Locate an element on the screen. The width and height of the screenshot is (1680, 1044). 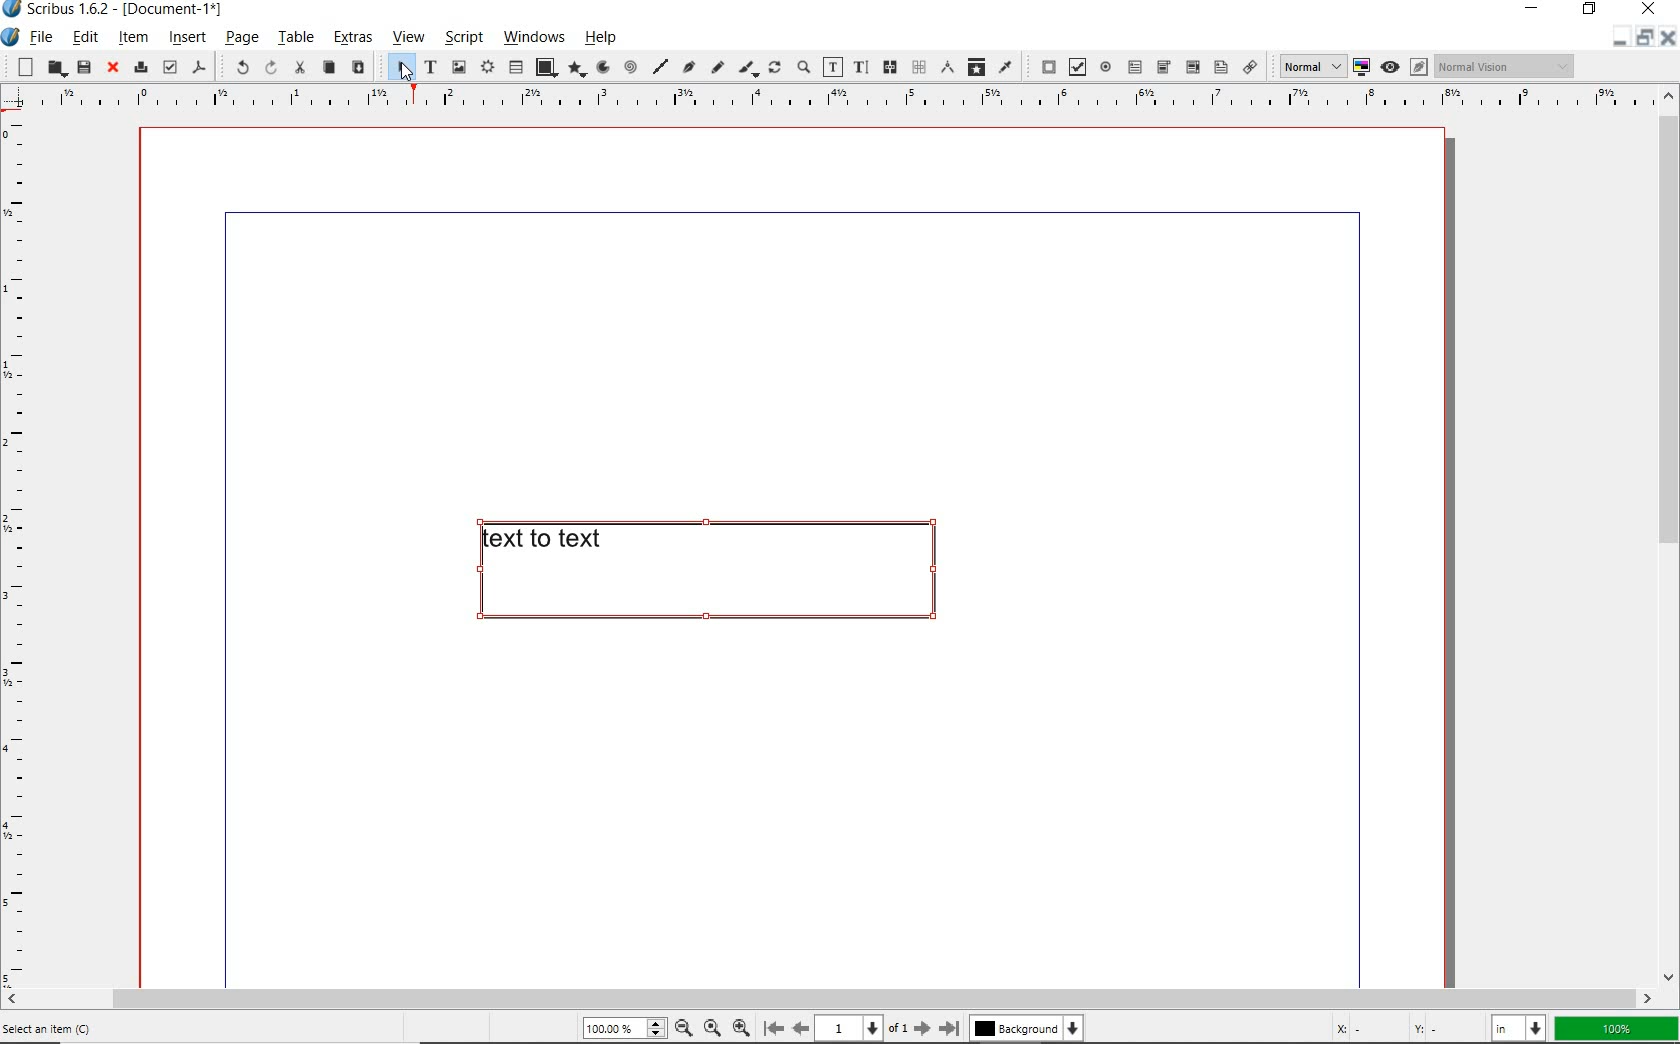
polygon is located at coordinates (574, 70).